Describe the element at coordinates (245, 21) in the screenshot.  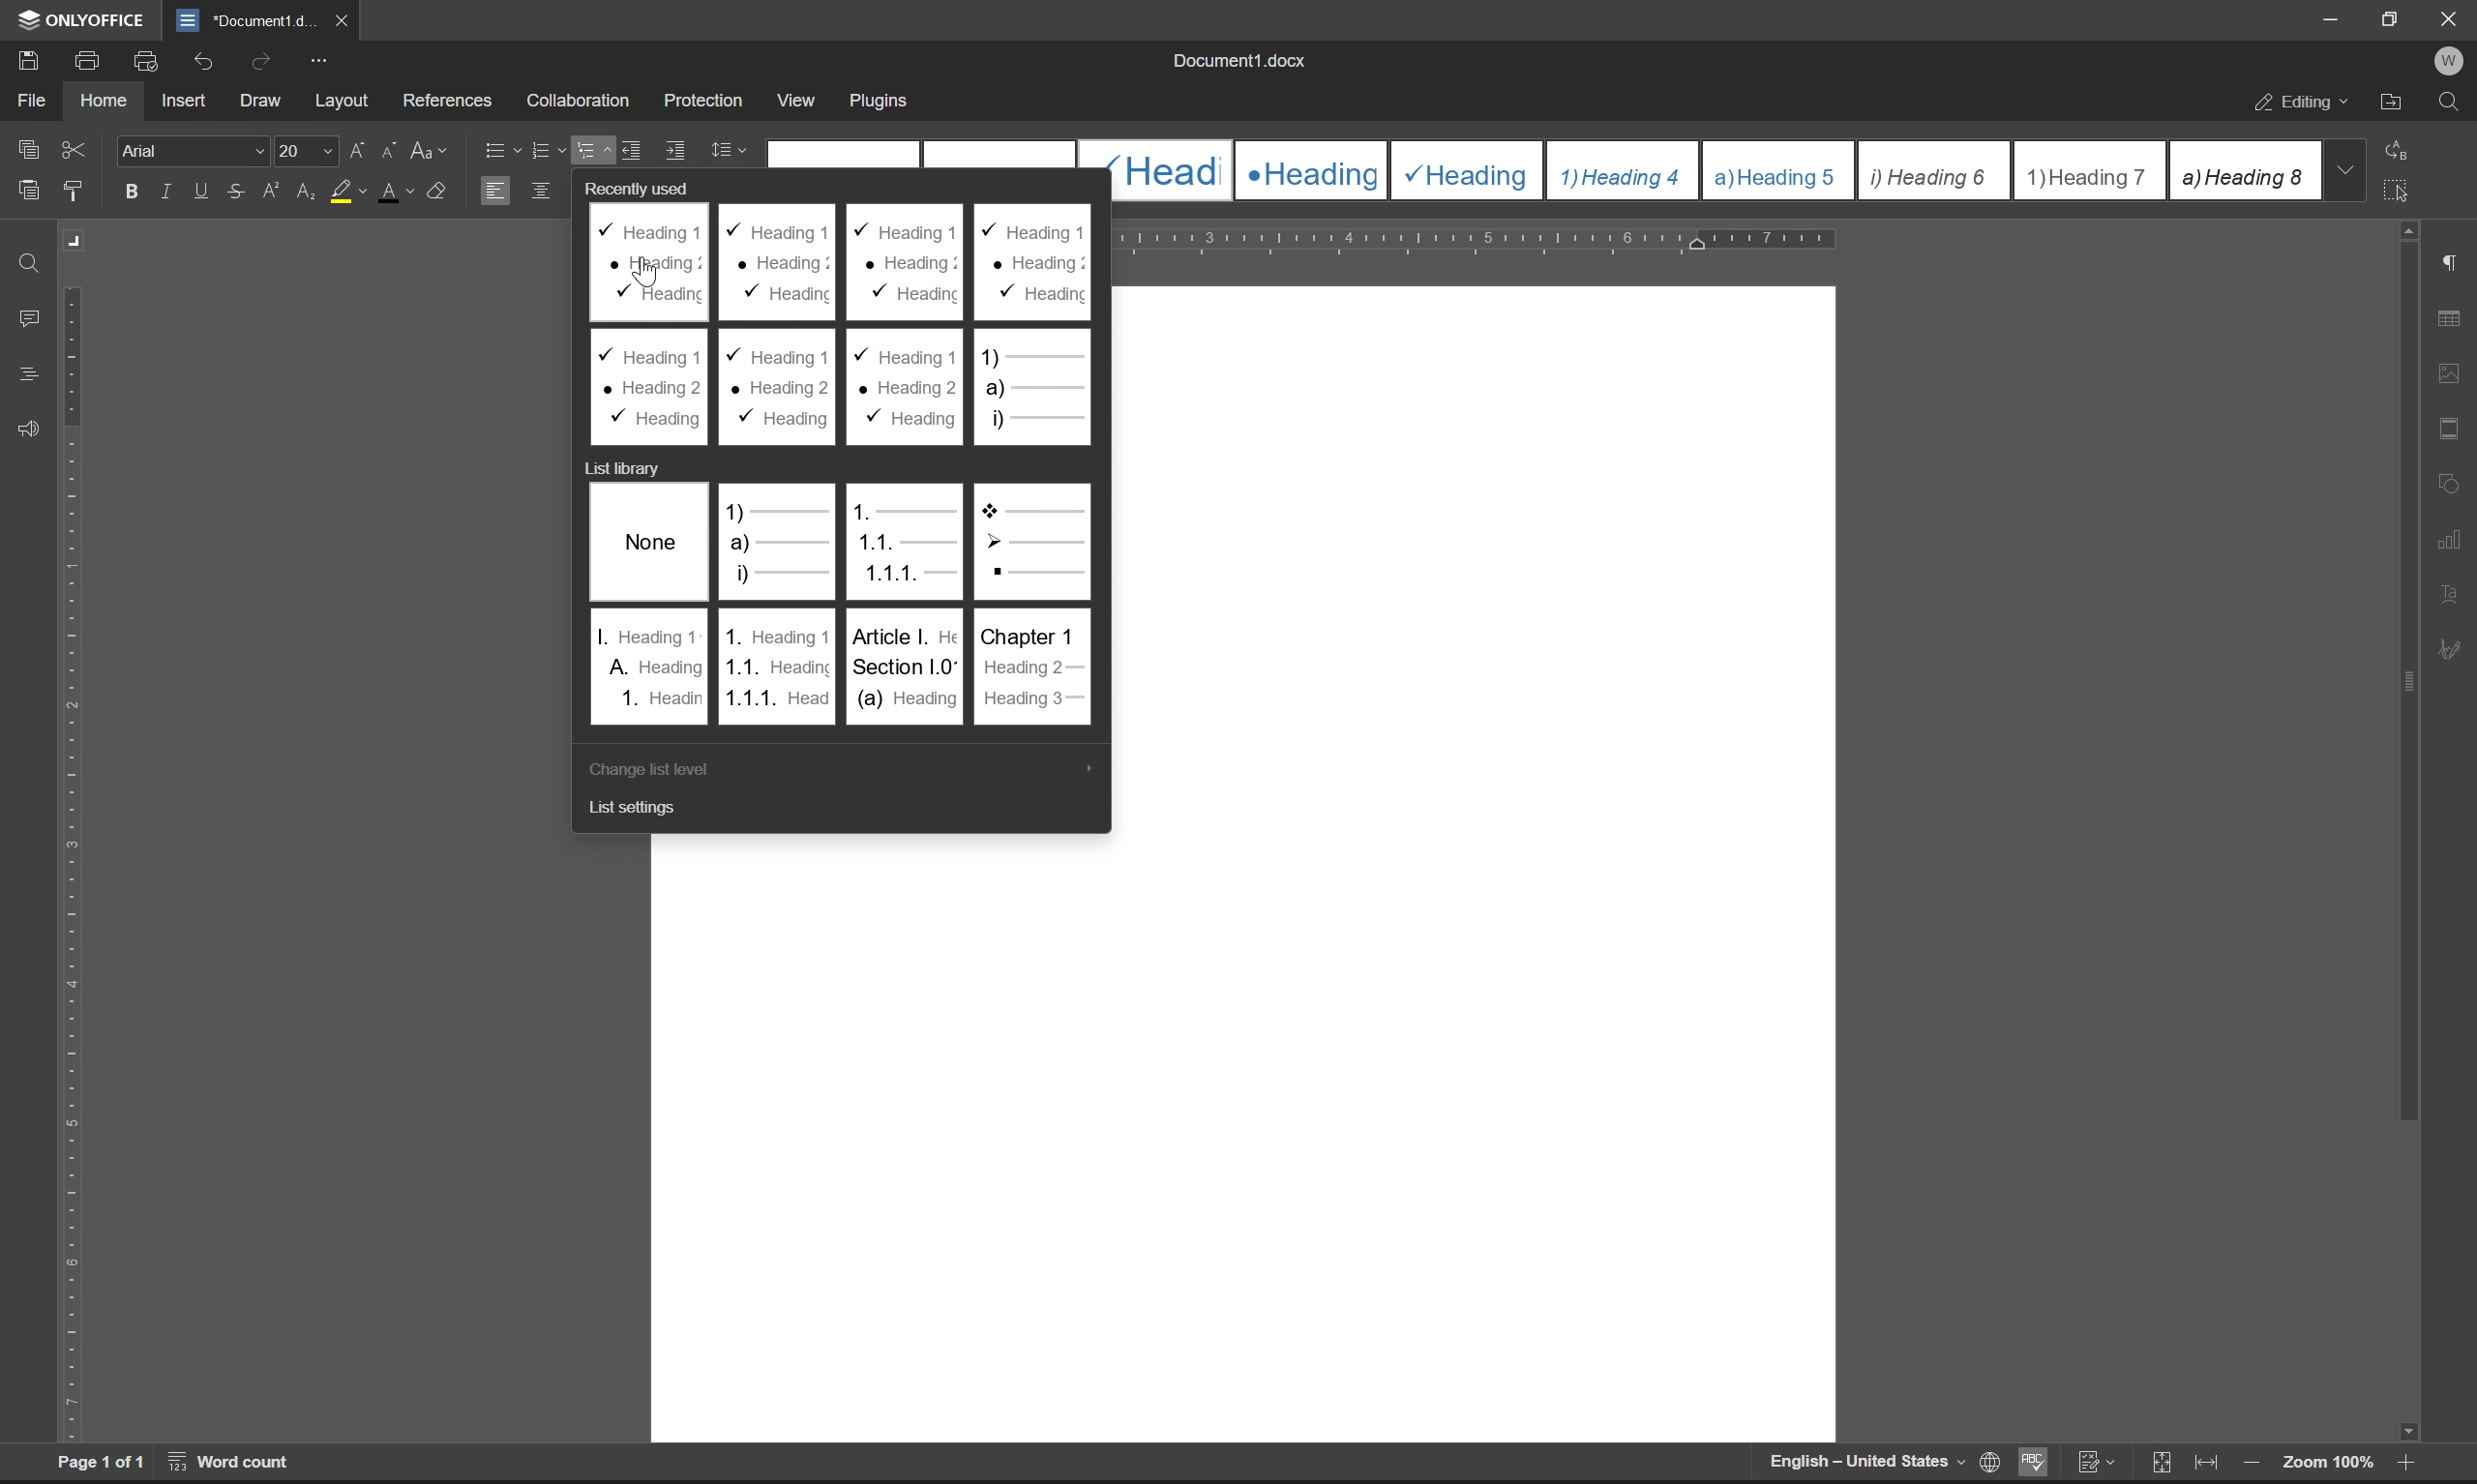
I see `document1` at that location.